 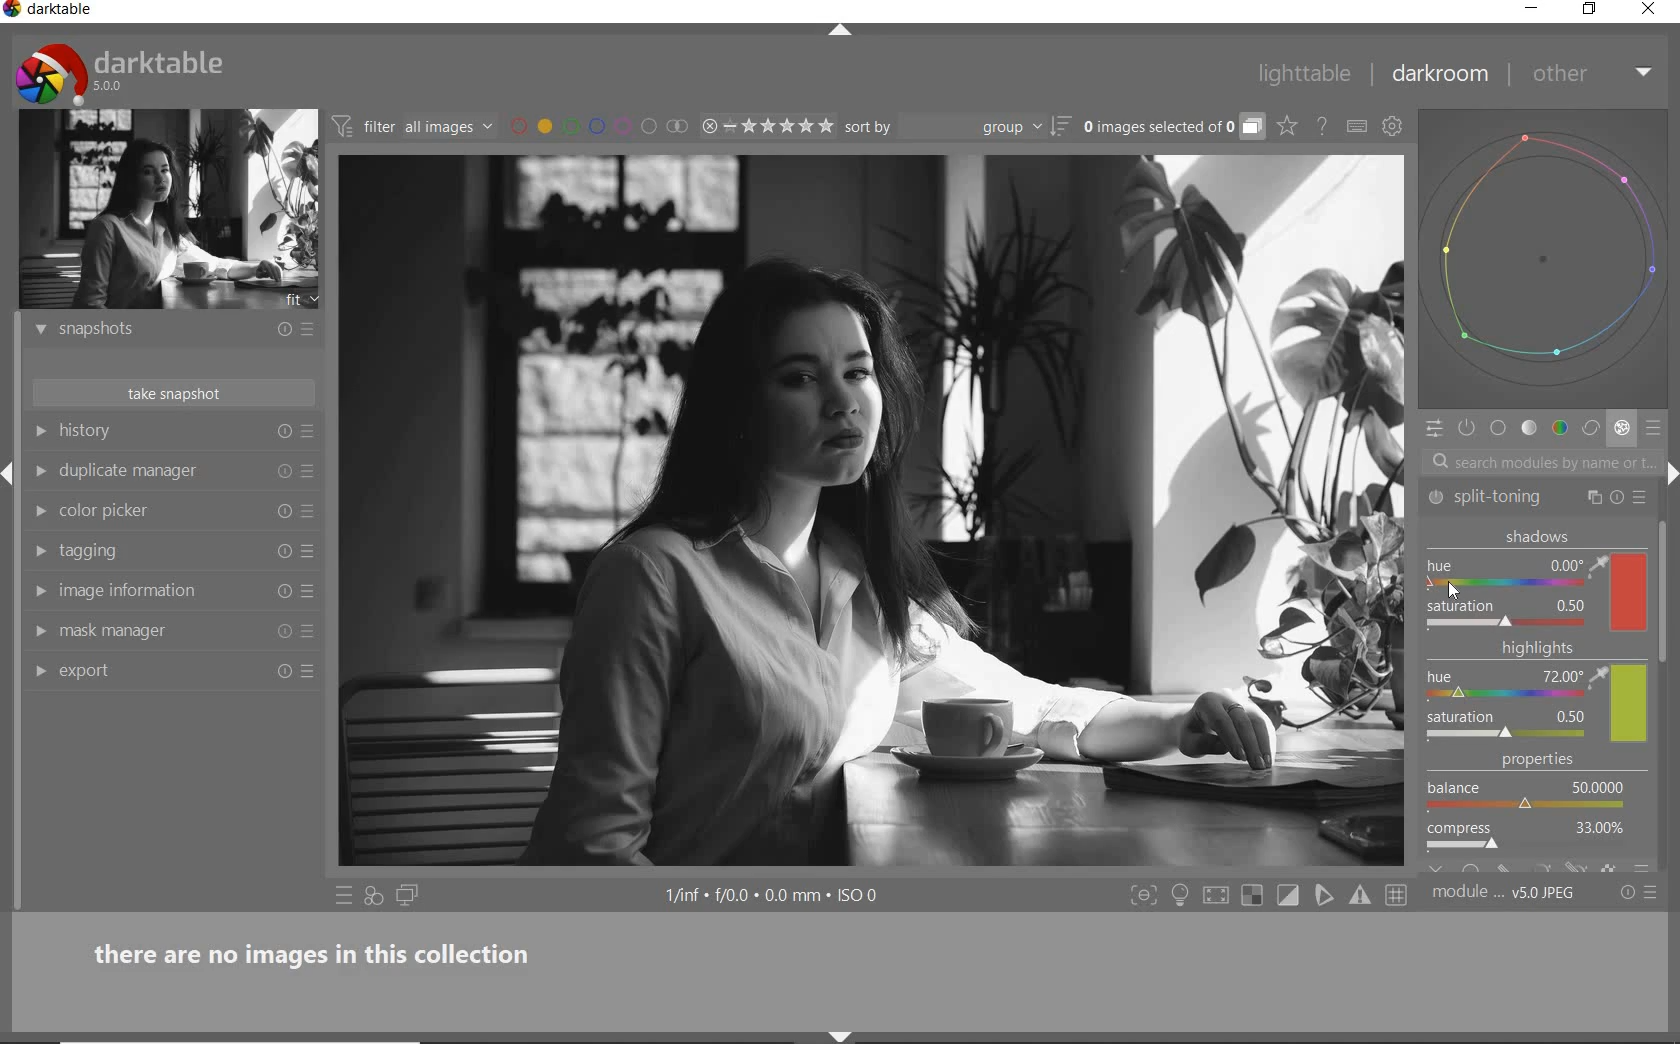 I want to click on toggle softproofing, so click(x=1326, y=898).